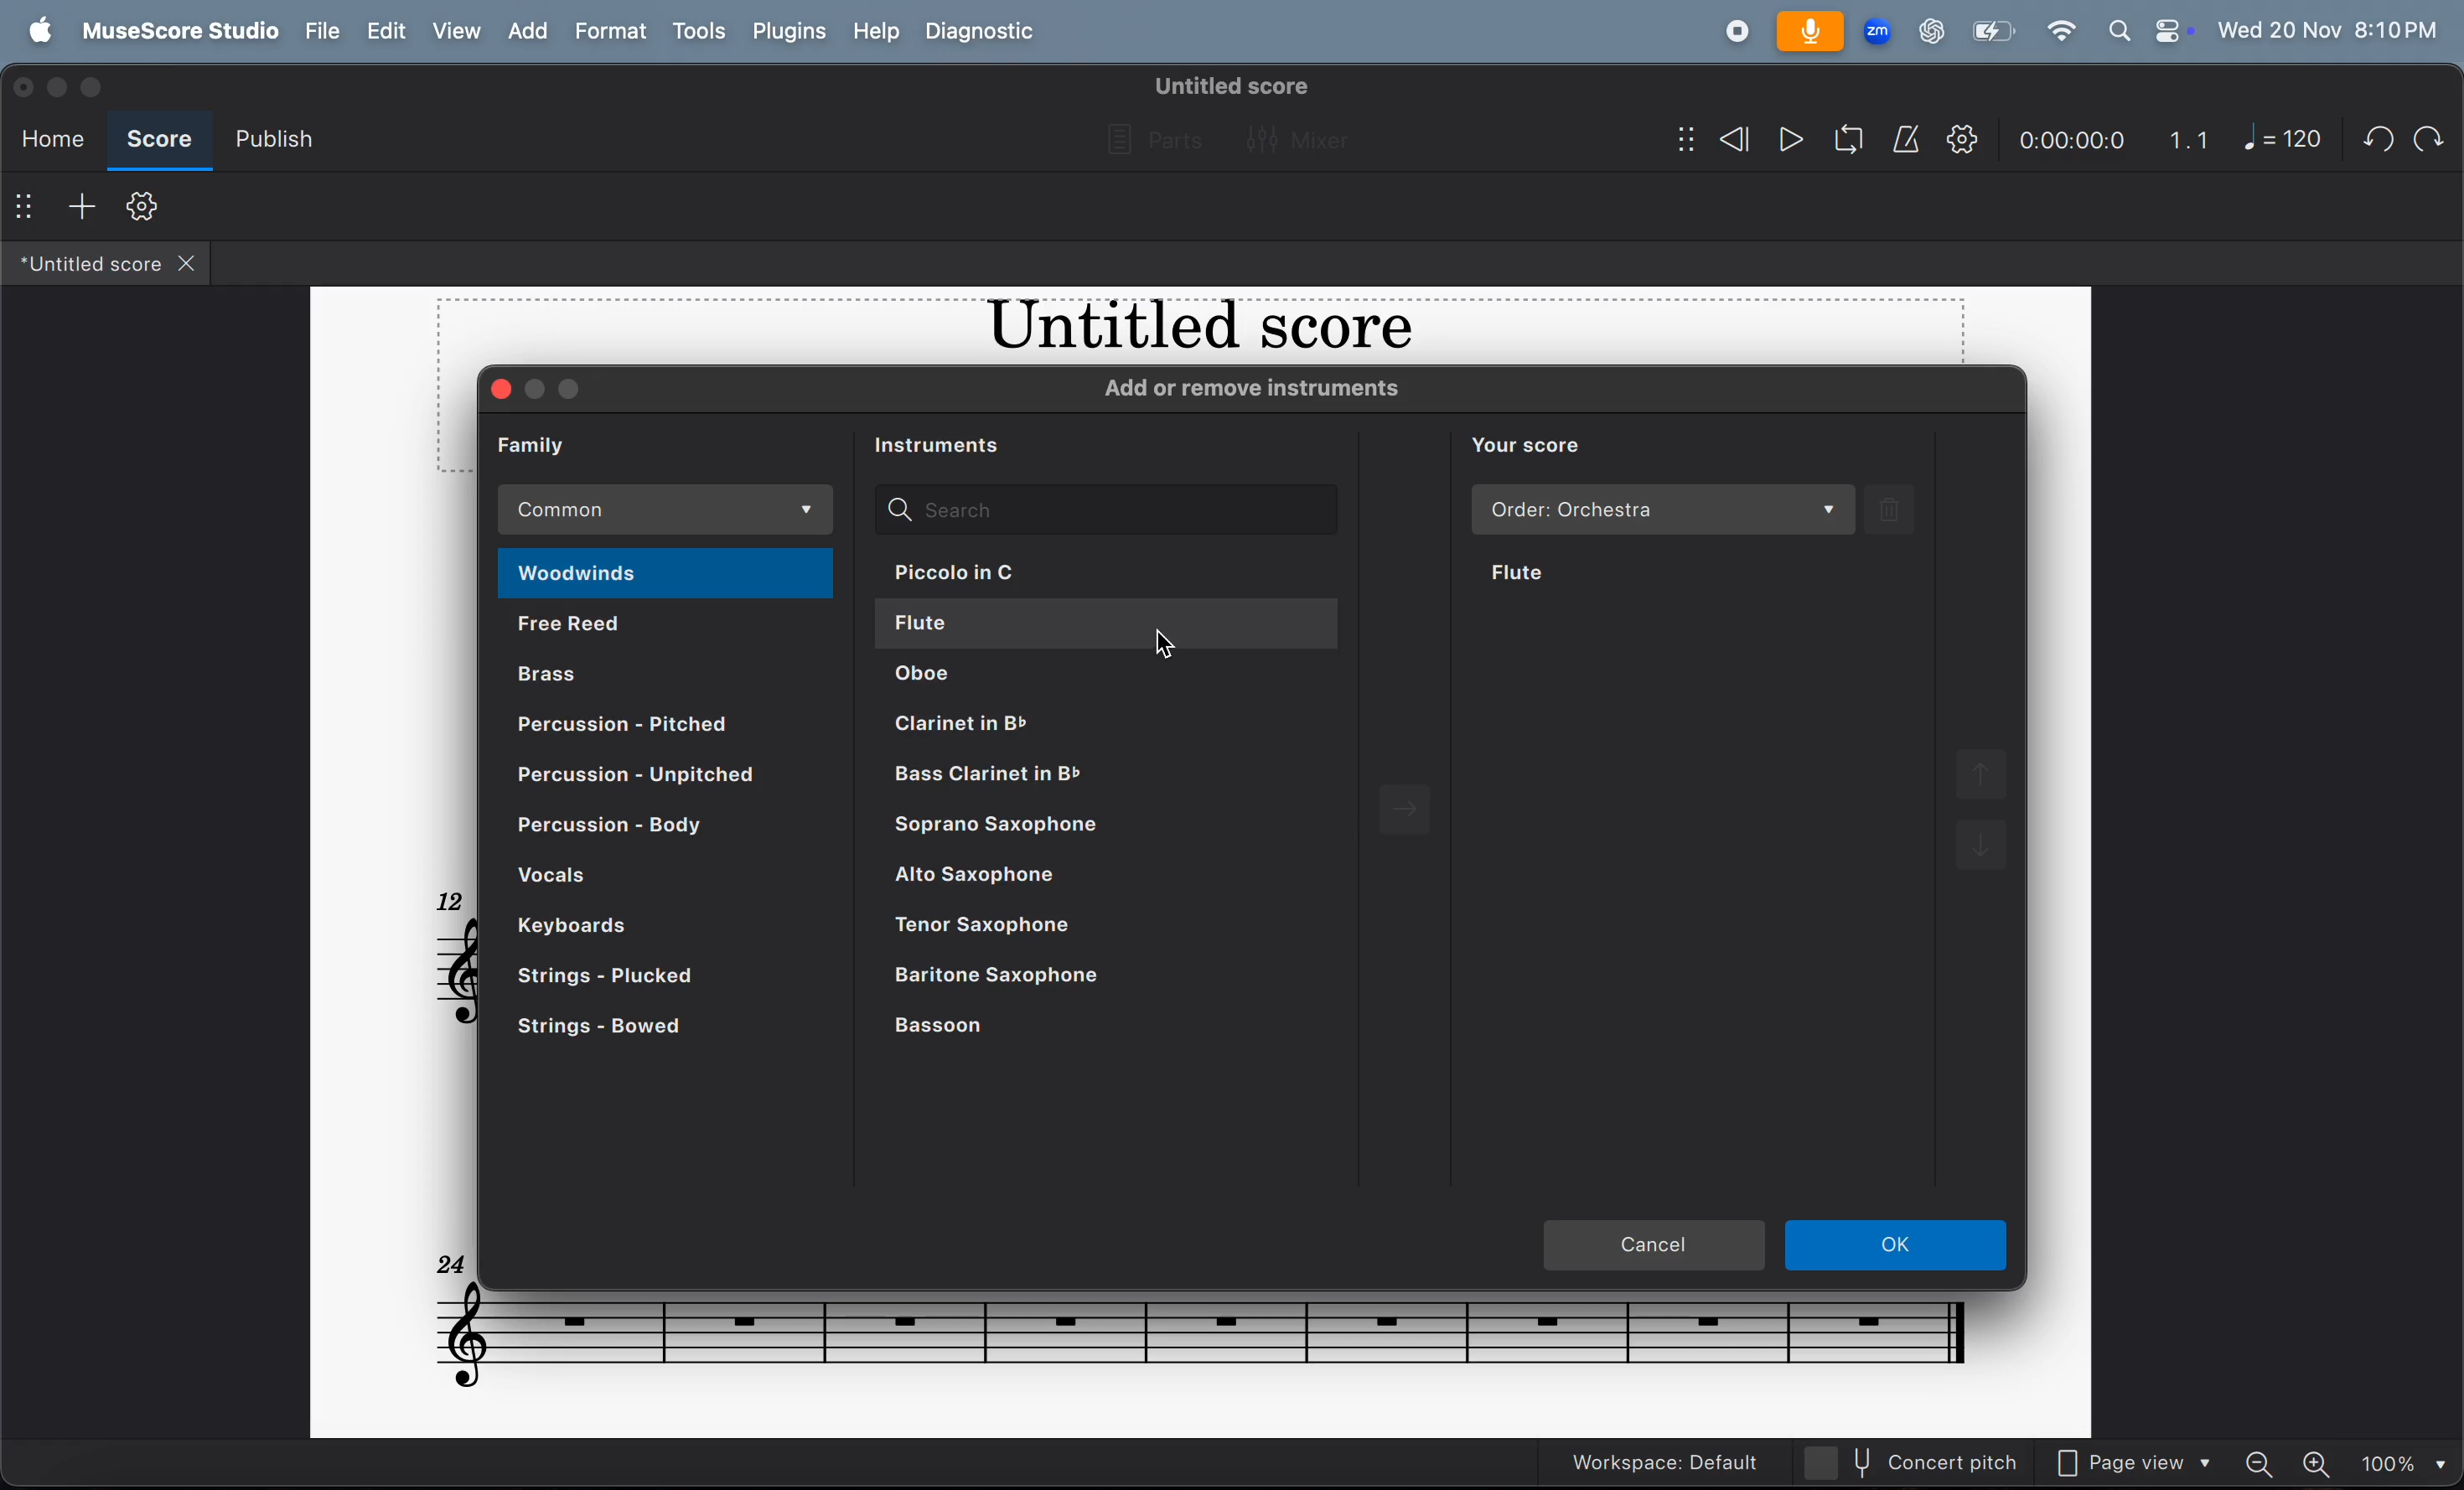  I want to click on maximize, so click(98, 86).